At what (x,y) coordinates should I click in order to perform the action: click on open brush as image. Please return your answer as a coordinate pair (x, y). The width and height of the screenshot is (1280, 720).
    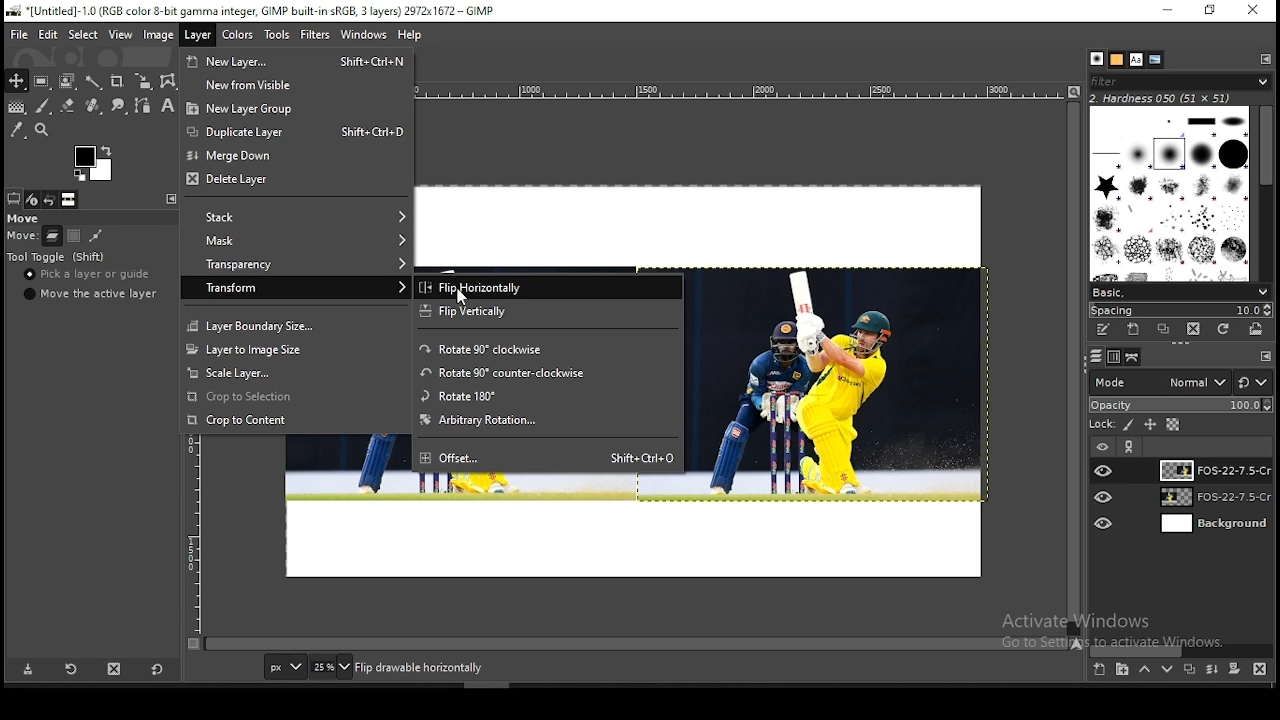
    Looking at the image, I should click on (1258, 329).